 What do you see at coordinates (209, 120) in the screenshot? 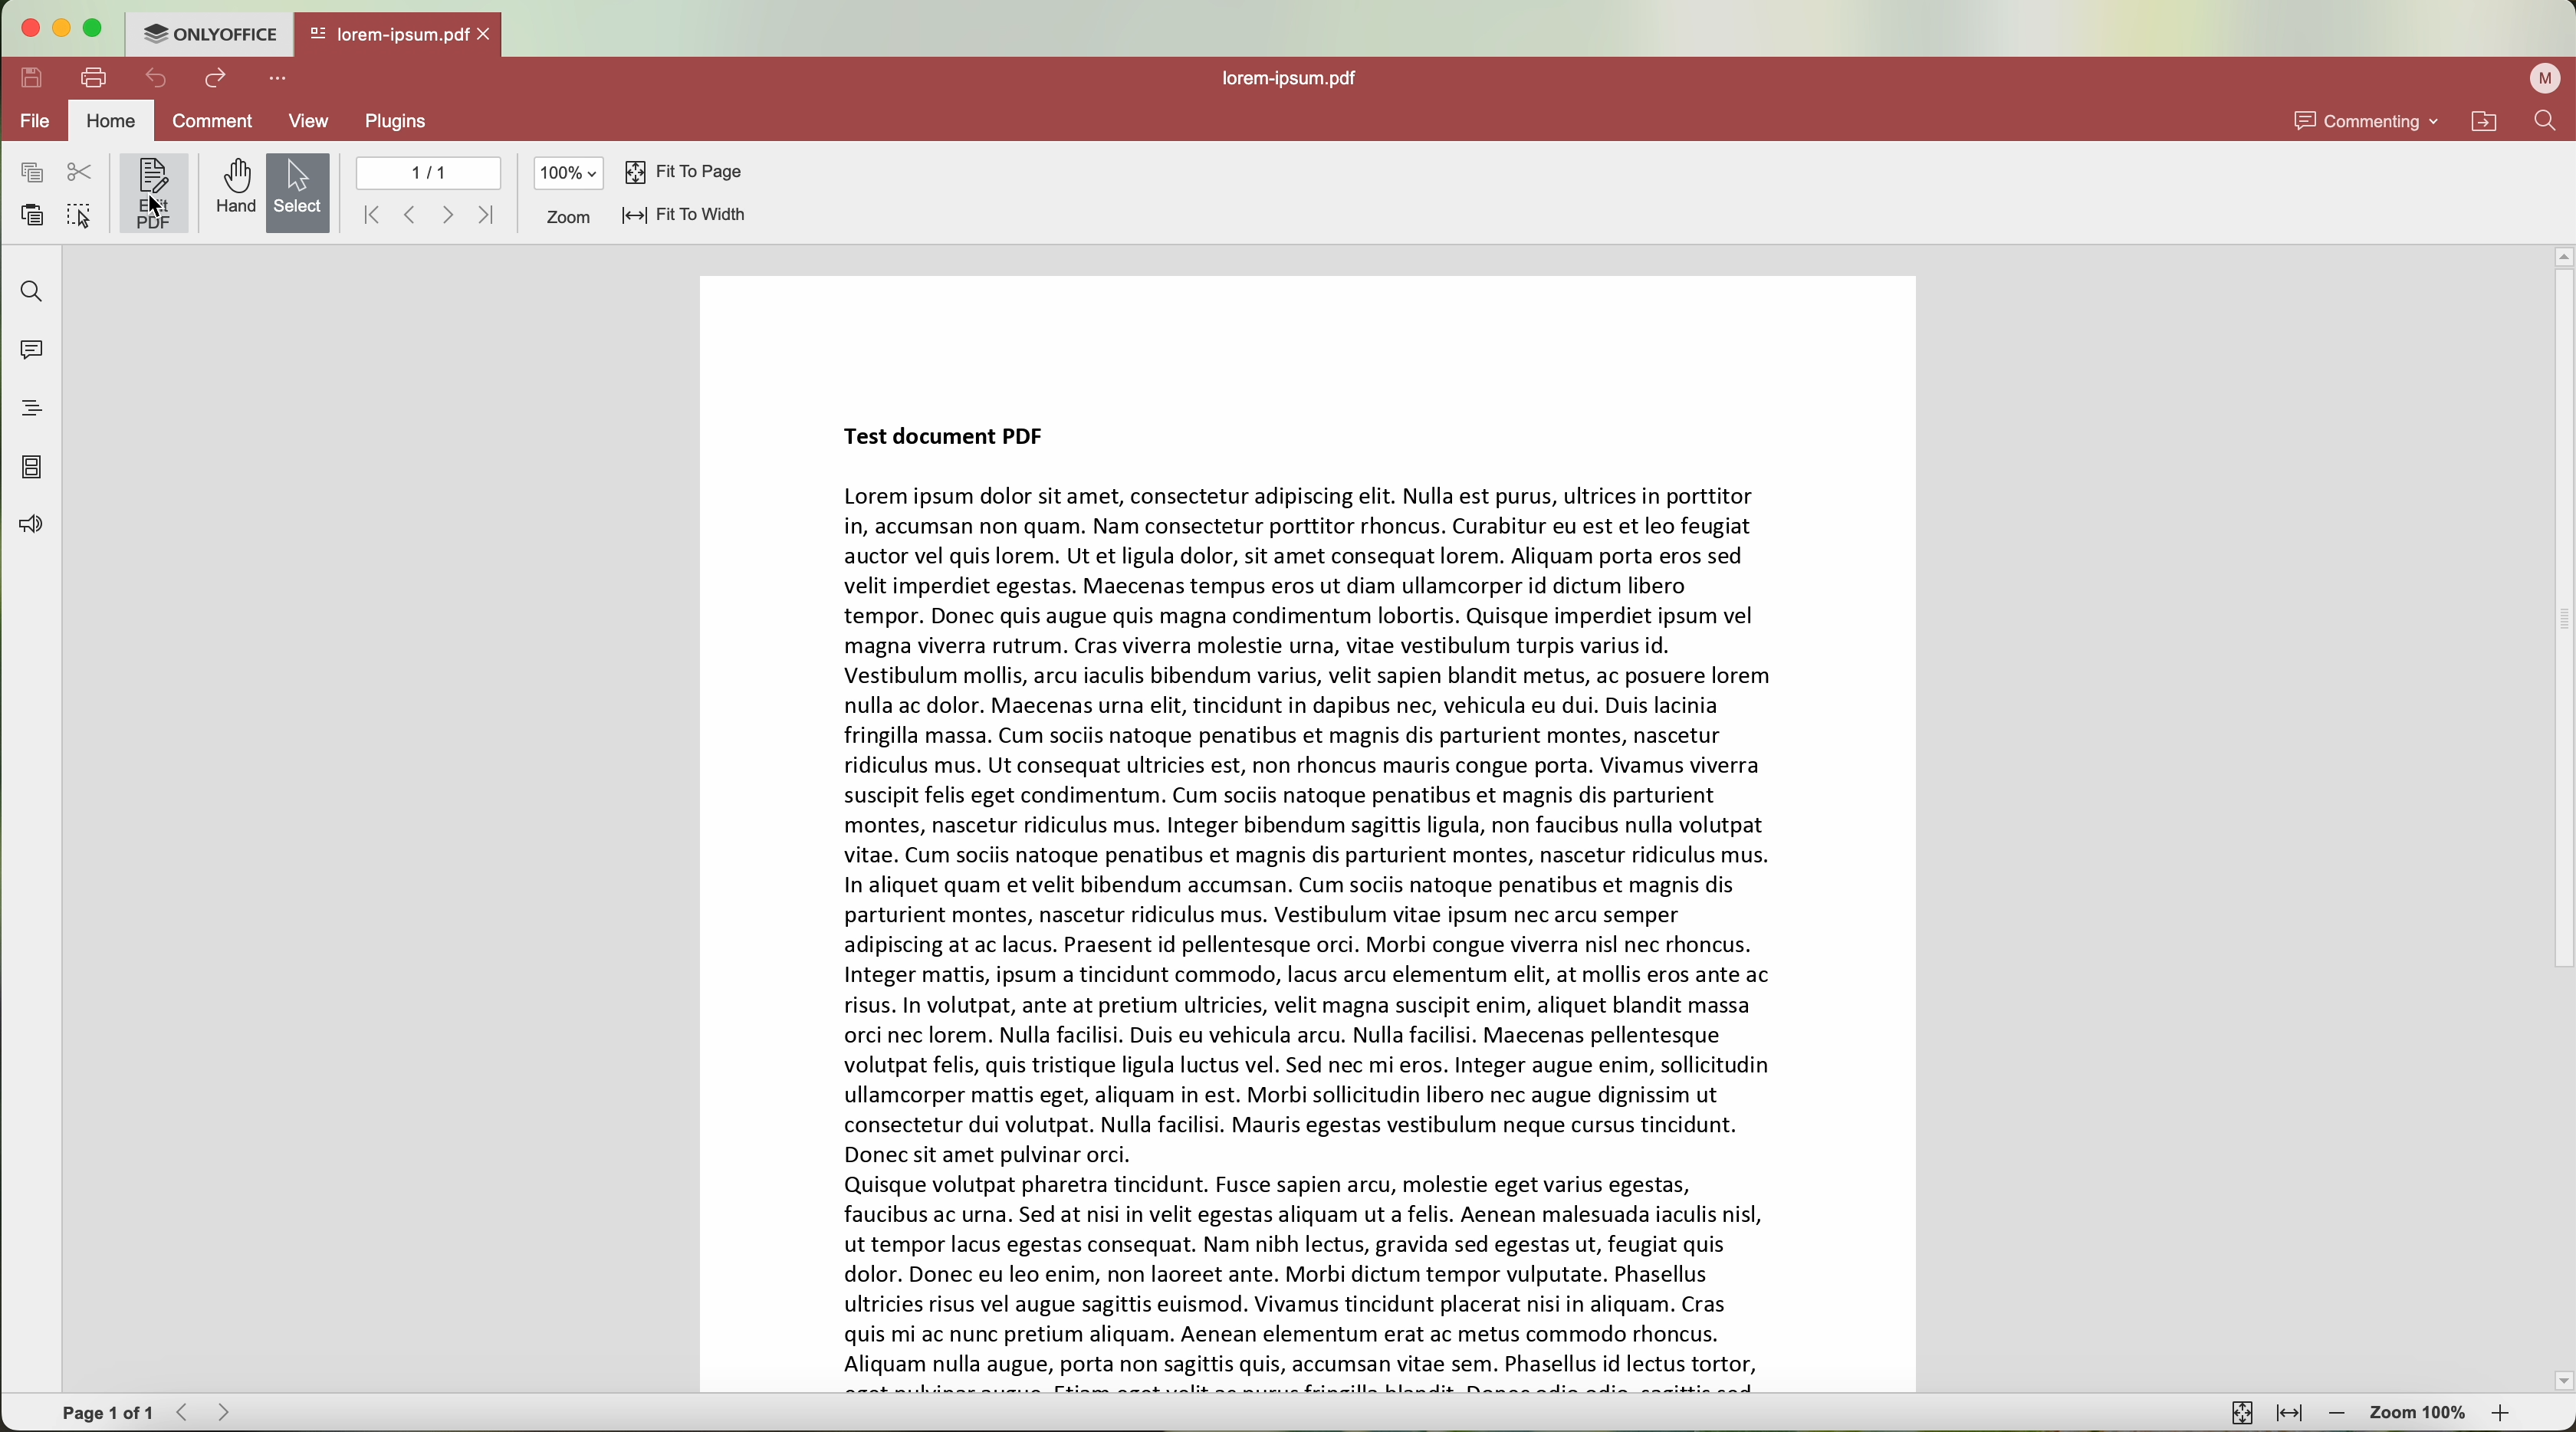
I see `comment` at bounding box center [209, 120].